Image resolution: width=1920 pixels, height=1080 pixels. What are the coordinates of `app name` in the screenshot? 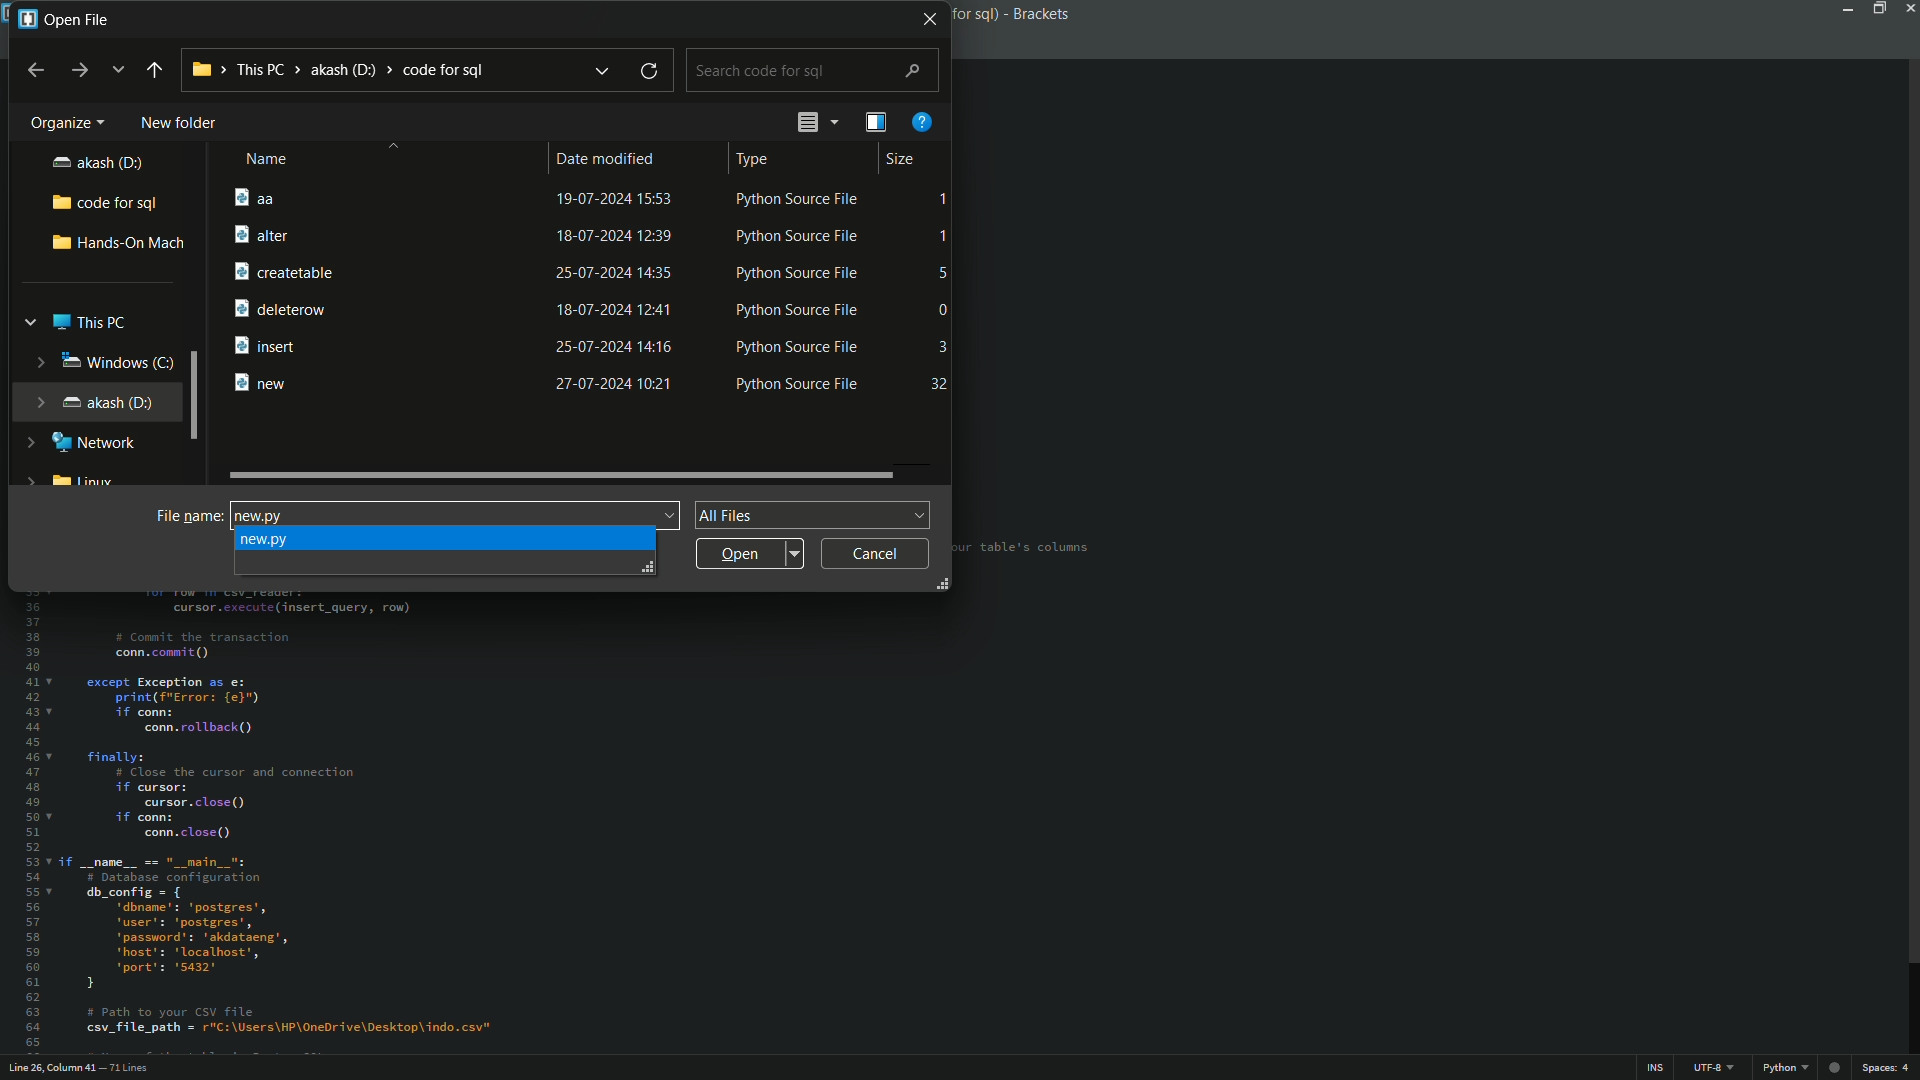 It's located at (1011, 12).